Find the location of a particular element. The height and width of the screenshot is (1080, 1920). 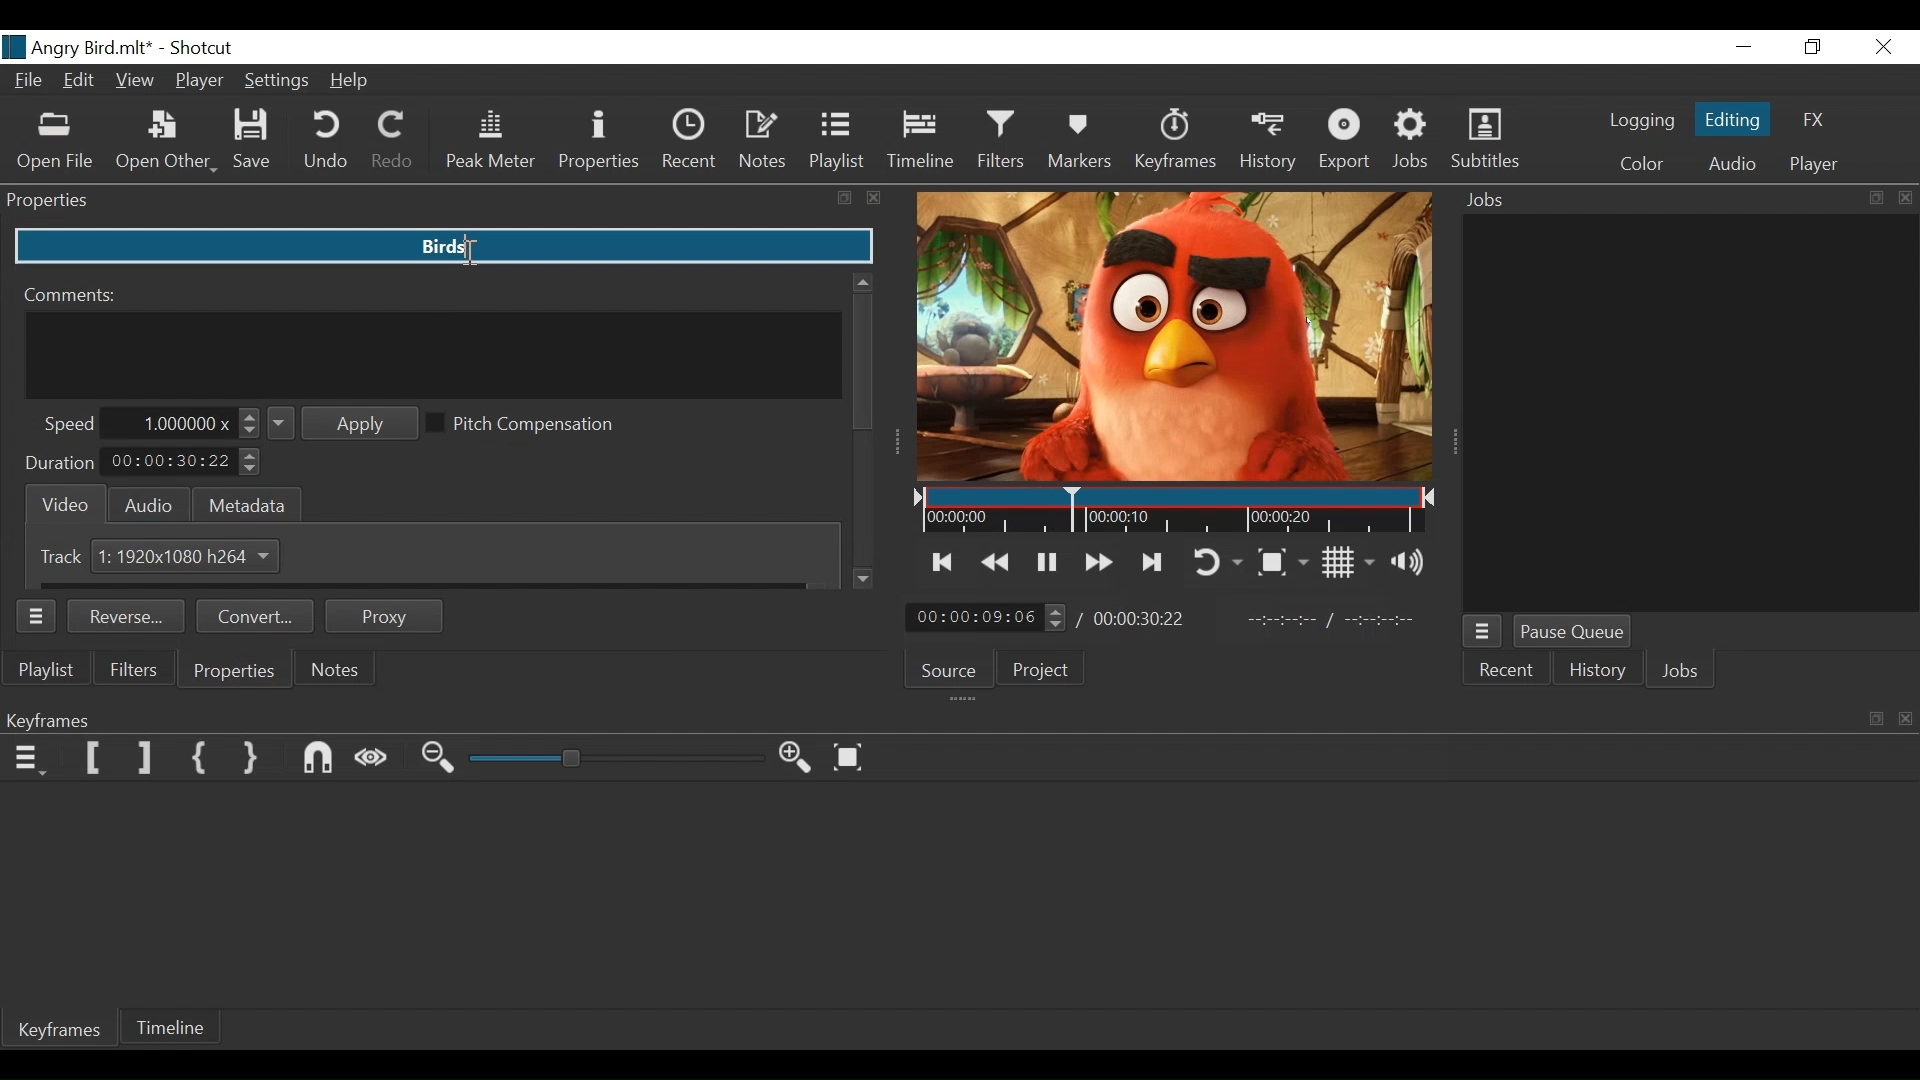

Properties is located at coordinates (598, 140).